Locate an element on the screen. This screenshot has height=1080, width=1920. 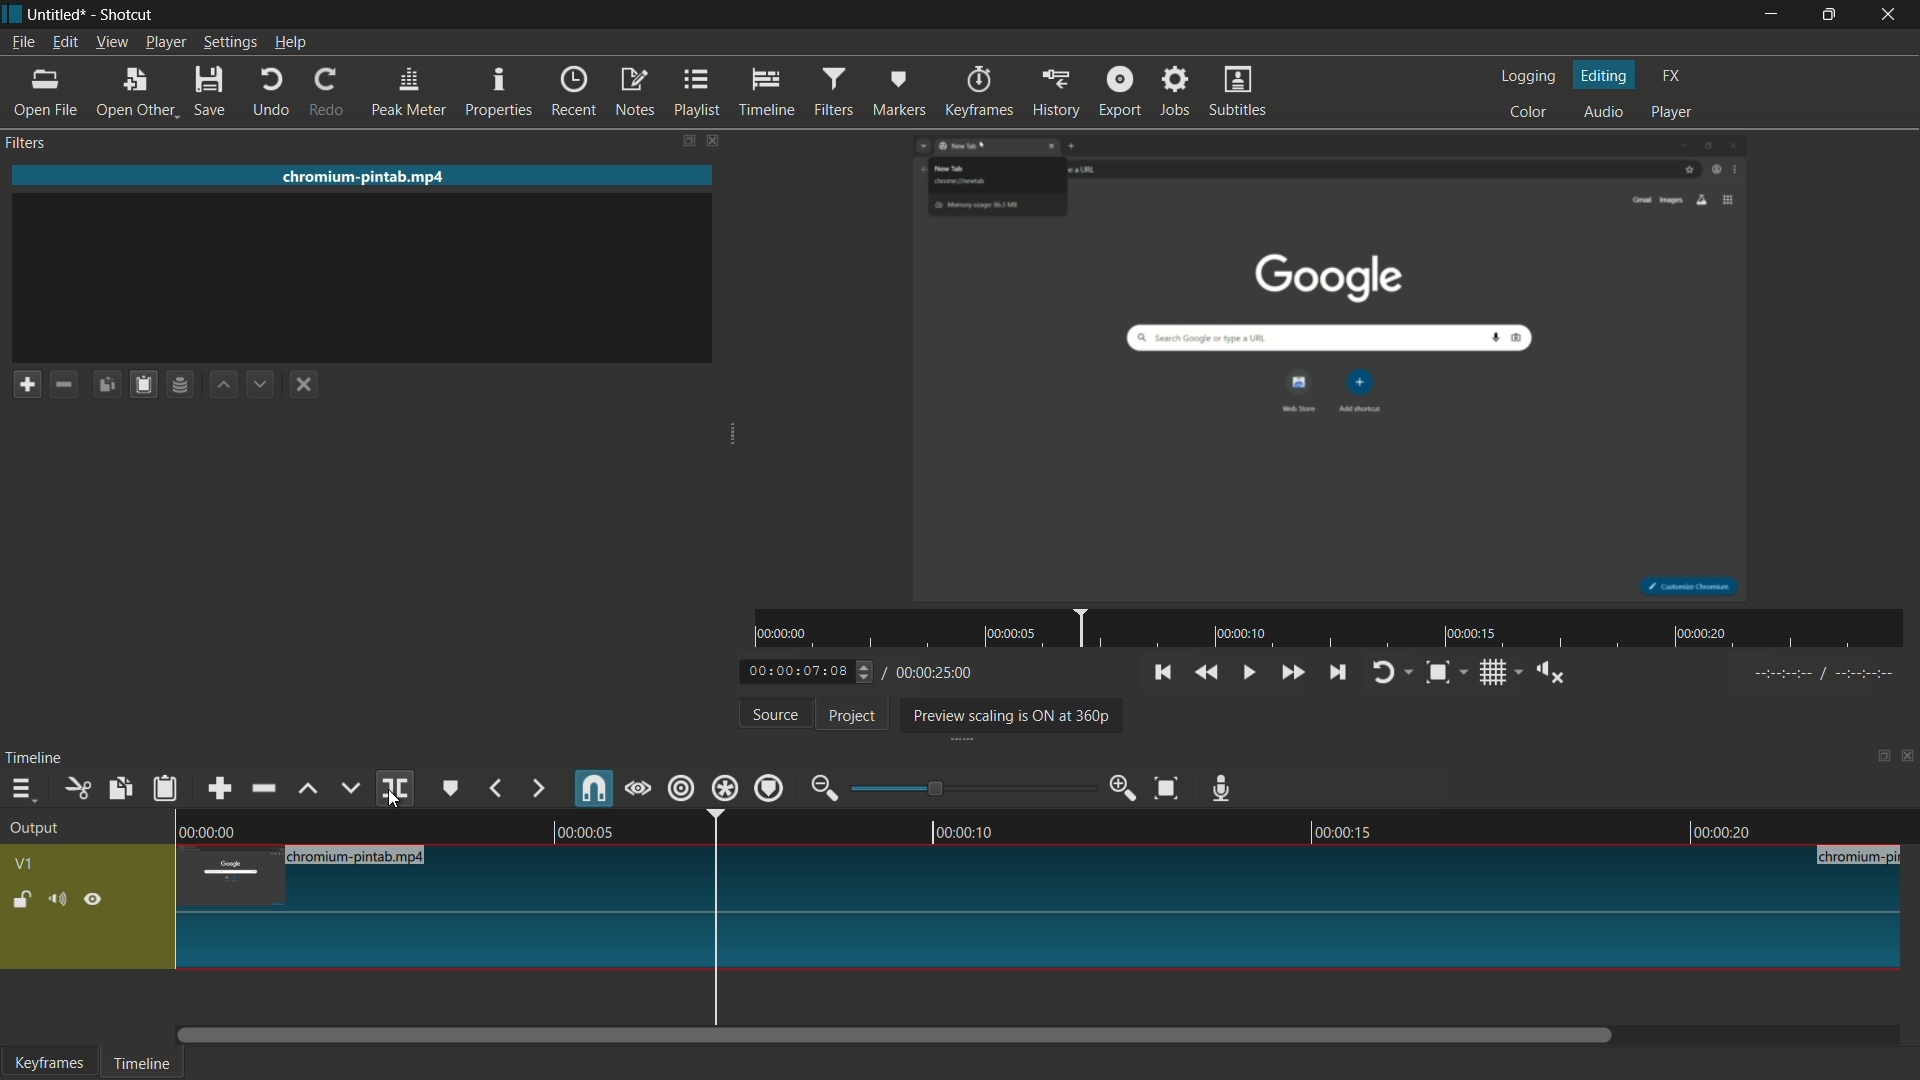
paste is located at coordinates (169, 789).